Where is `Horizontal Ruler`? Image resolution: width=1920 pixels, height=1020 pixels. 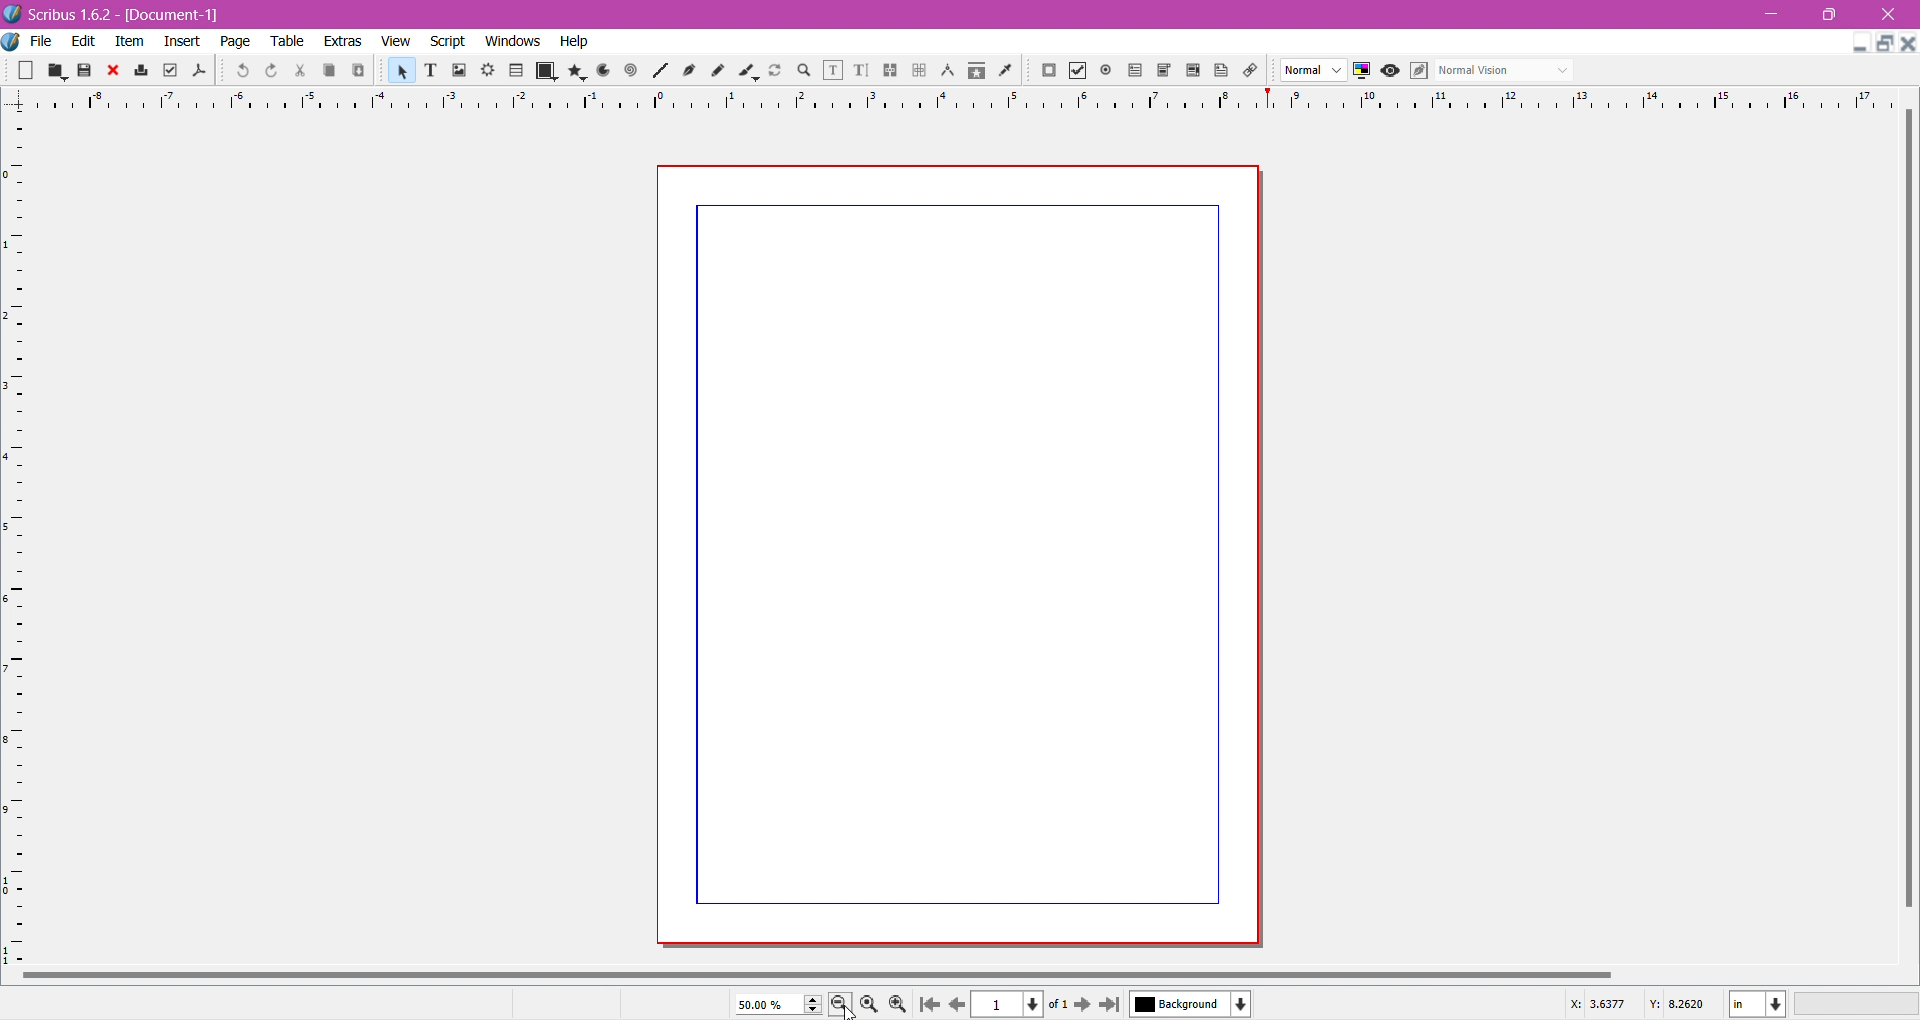 Horizontal Ruler is located at coordinates (959, 102).